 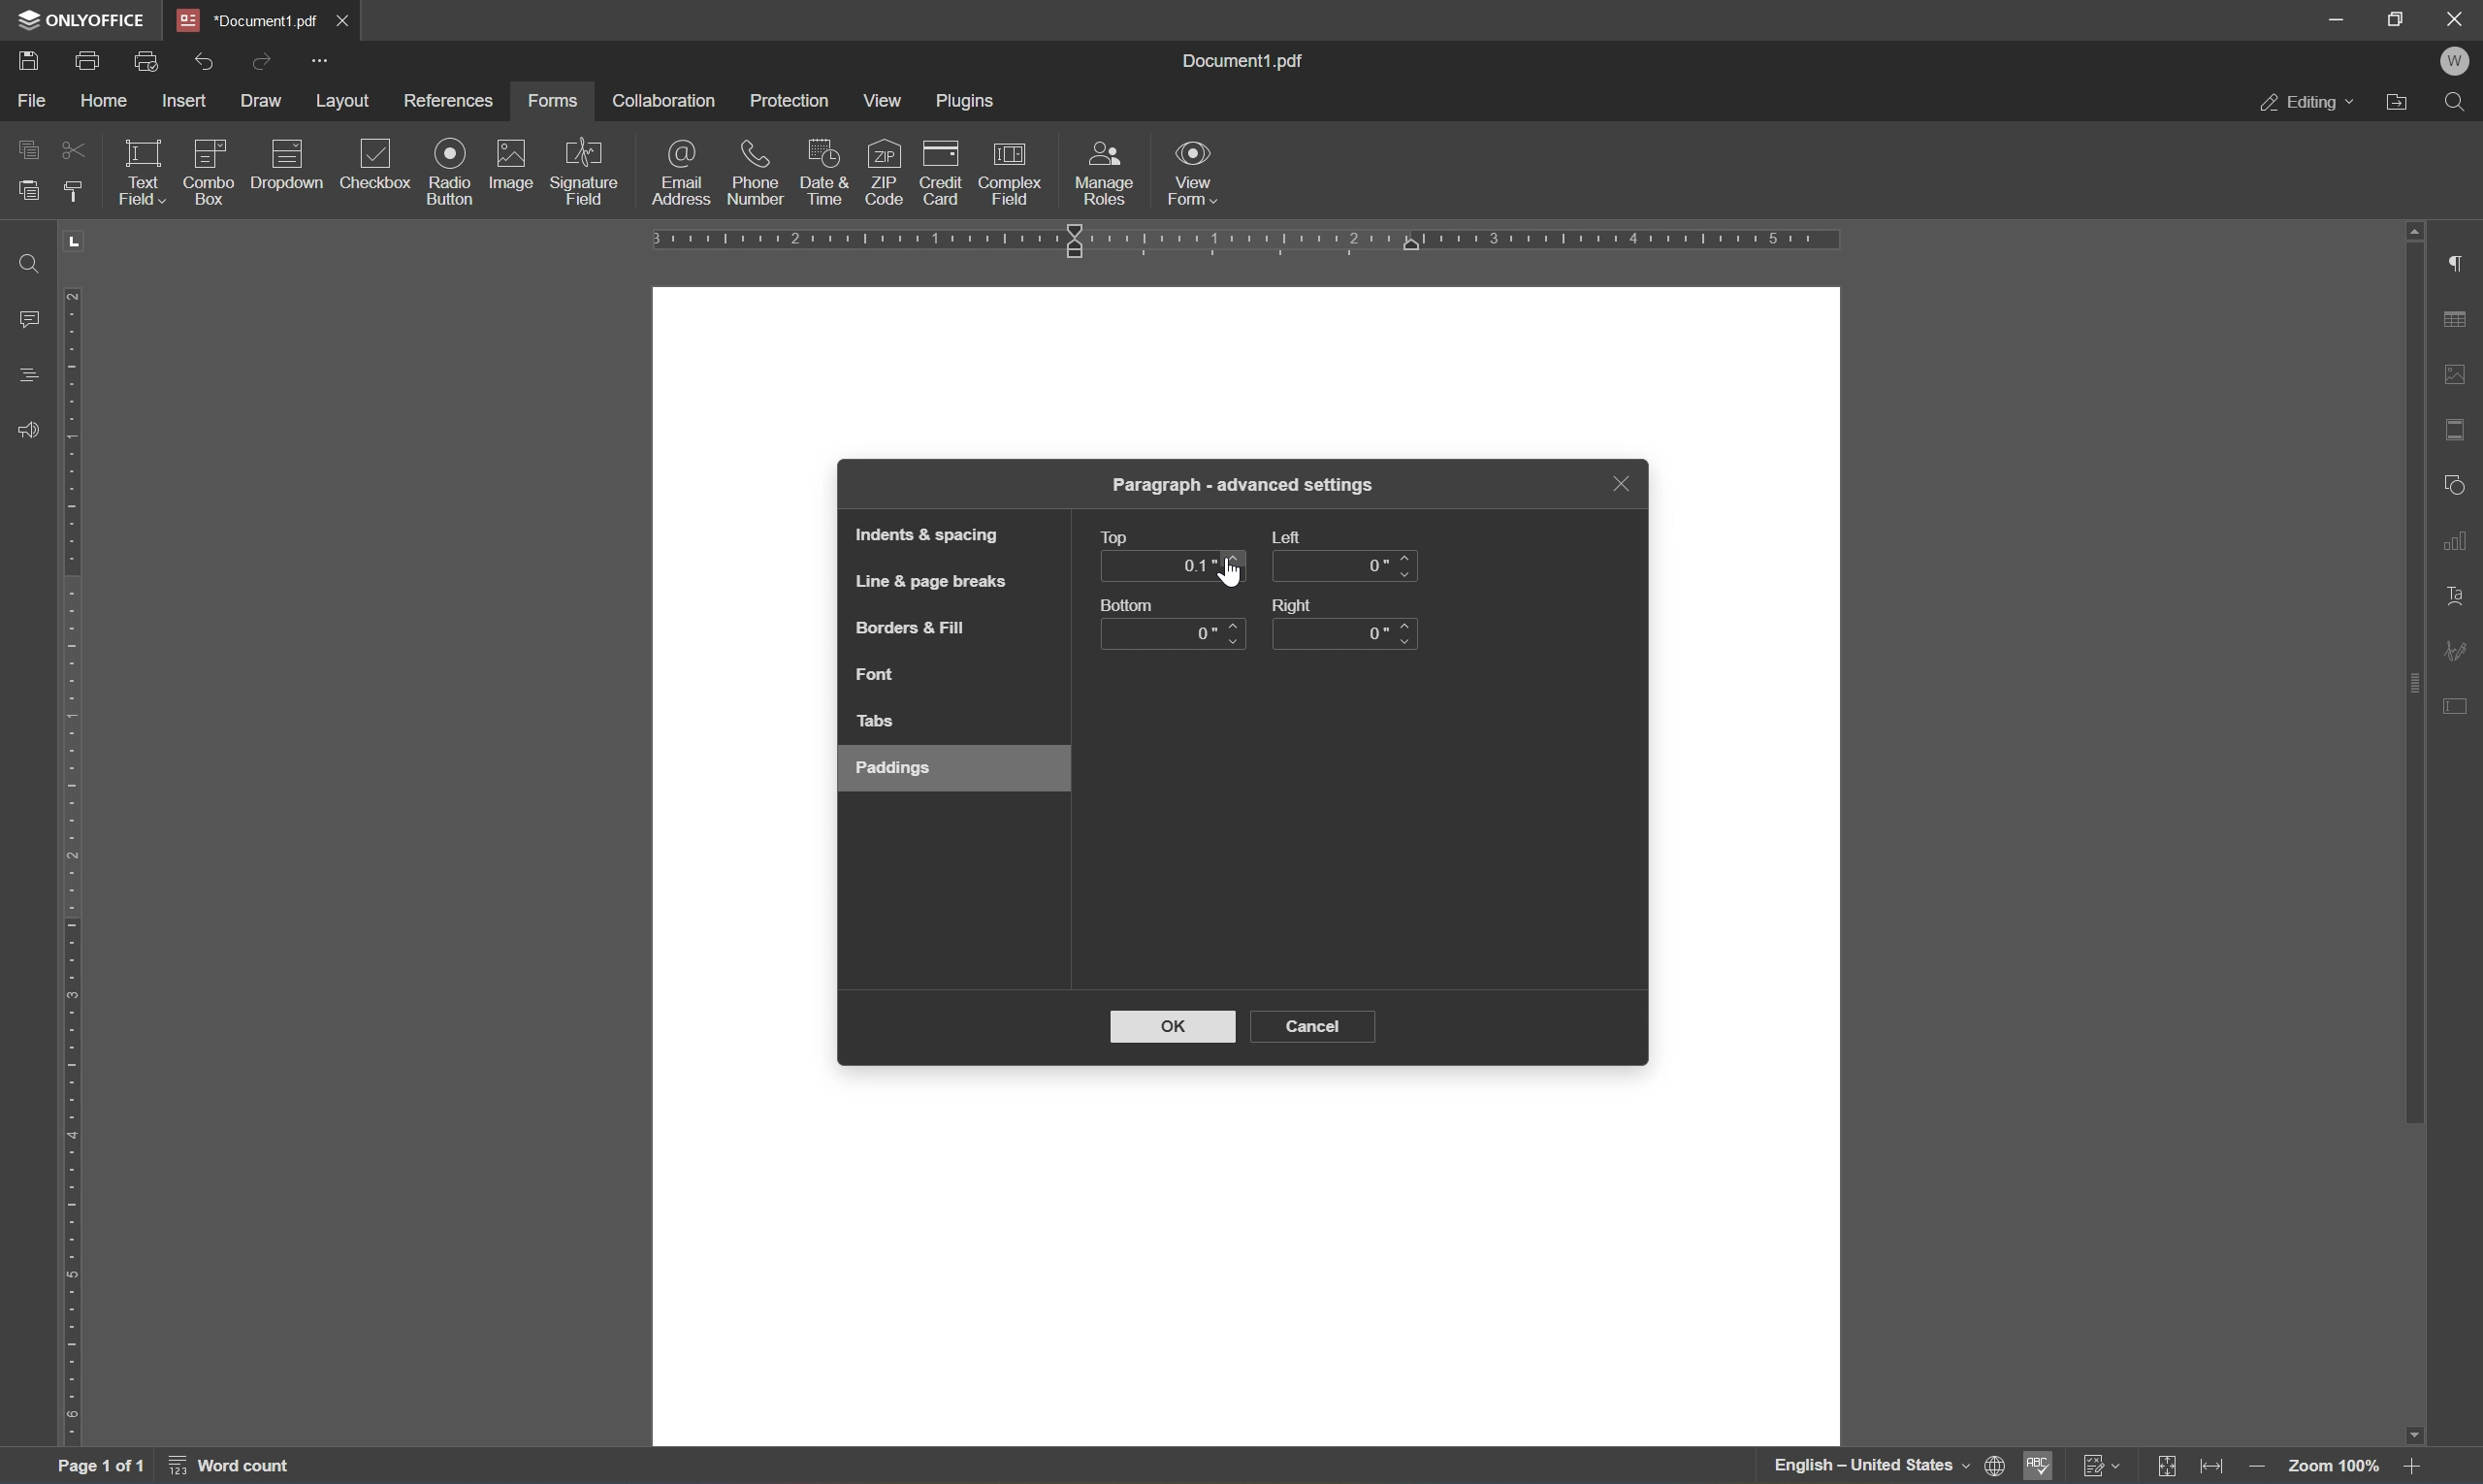 What do you see at coordinates (447, 176) in the screenshot?
I see `radio button` at bounding box center [447, 176].